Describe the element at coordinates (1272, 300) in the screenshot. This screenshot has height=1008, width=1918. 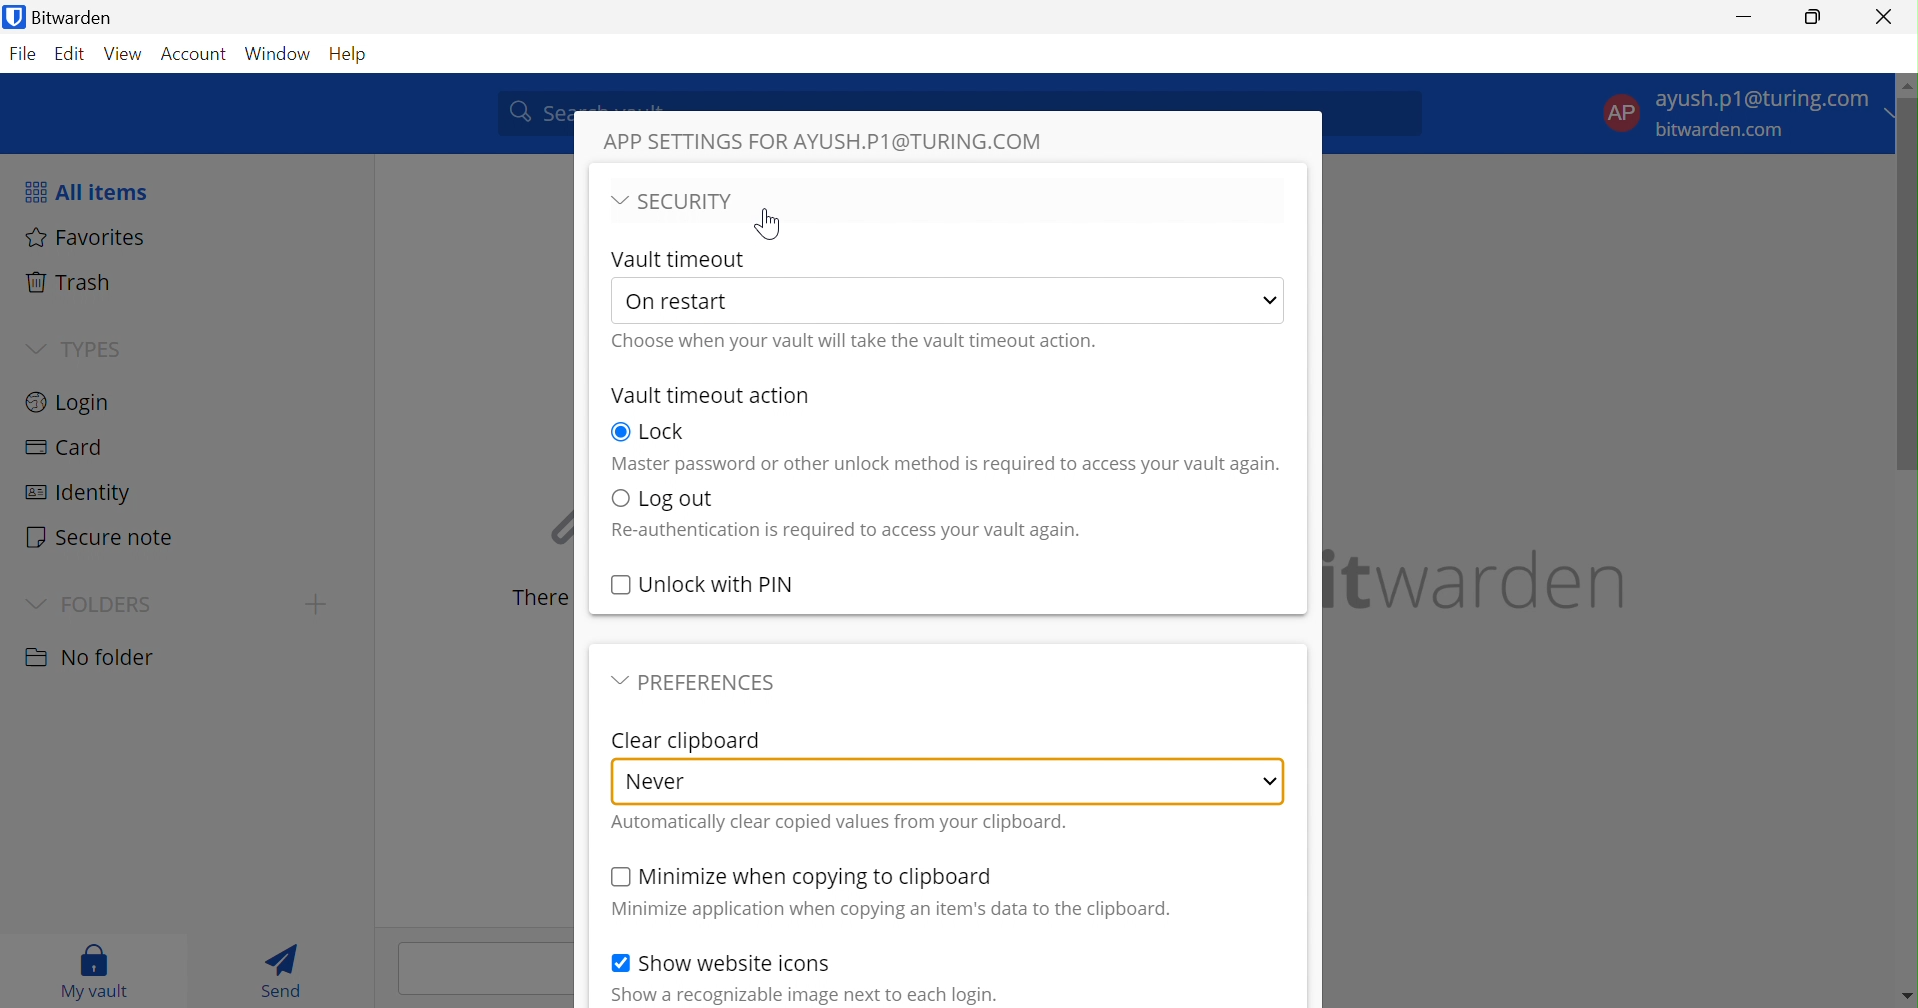
I see `Drop Down` at that location.